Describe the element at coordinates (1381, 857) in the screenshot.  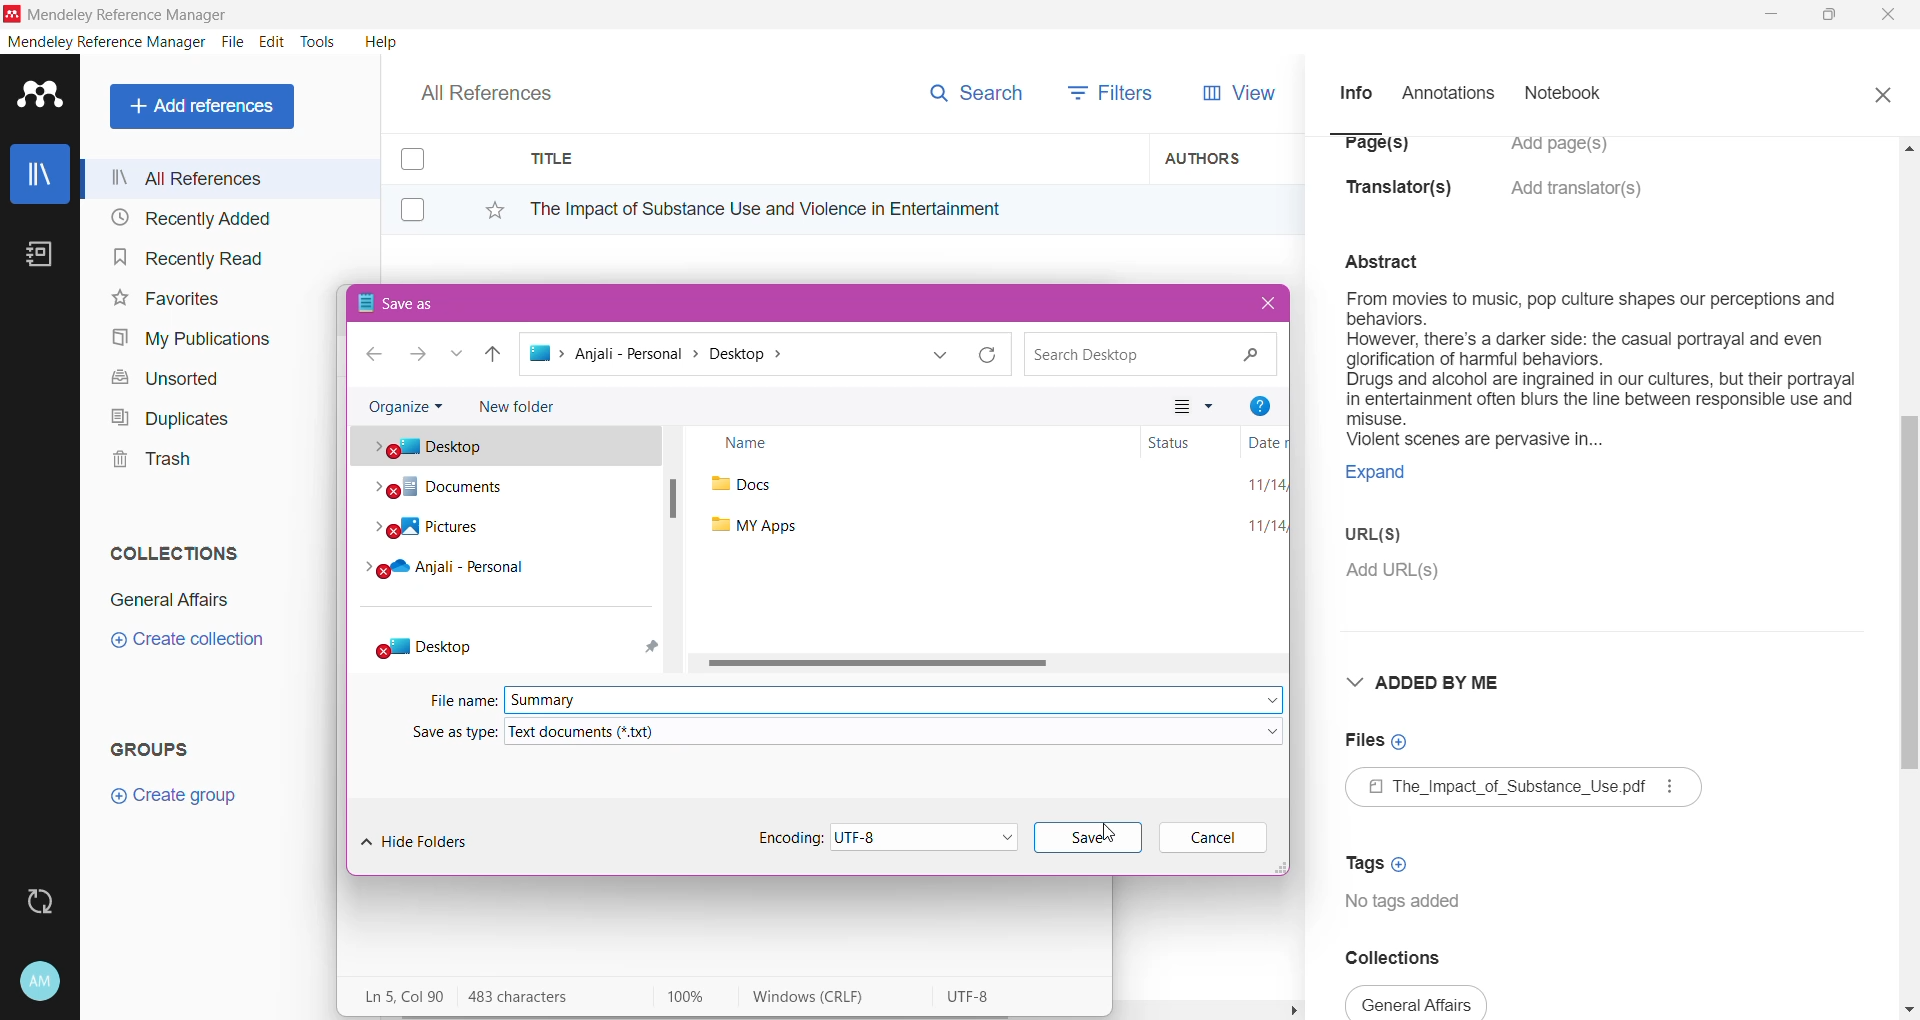
I see `Click to Add Tags` at that location.